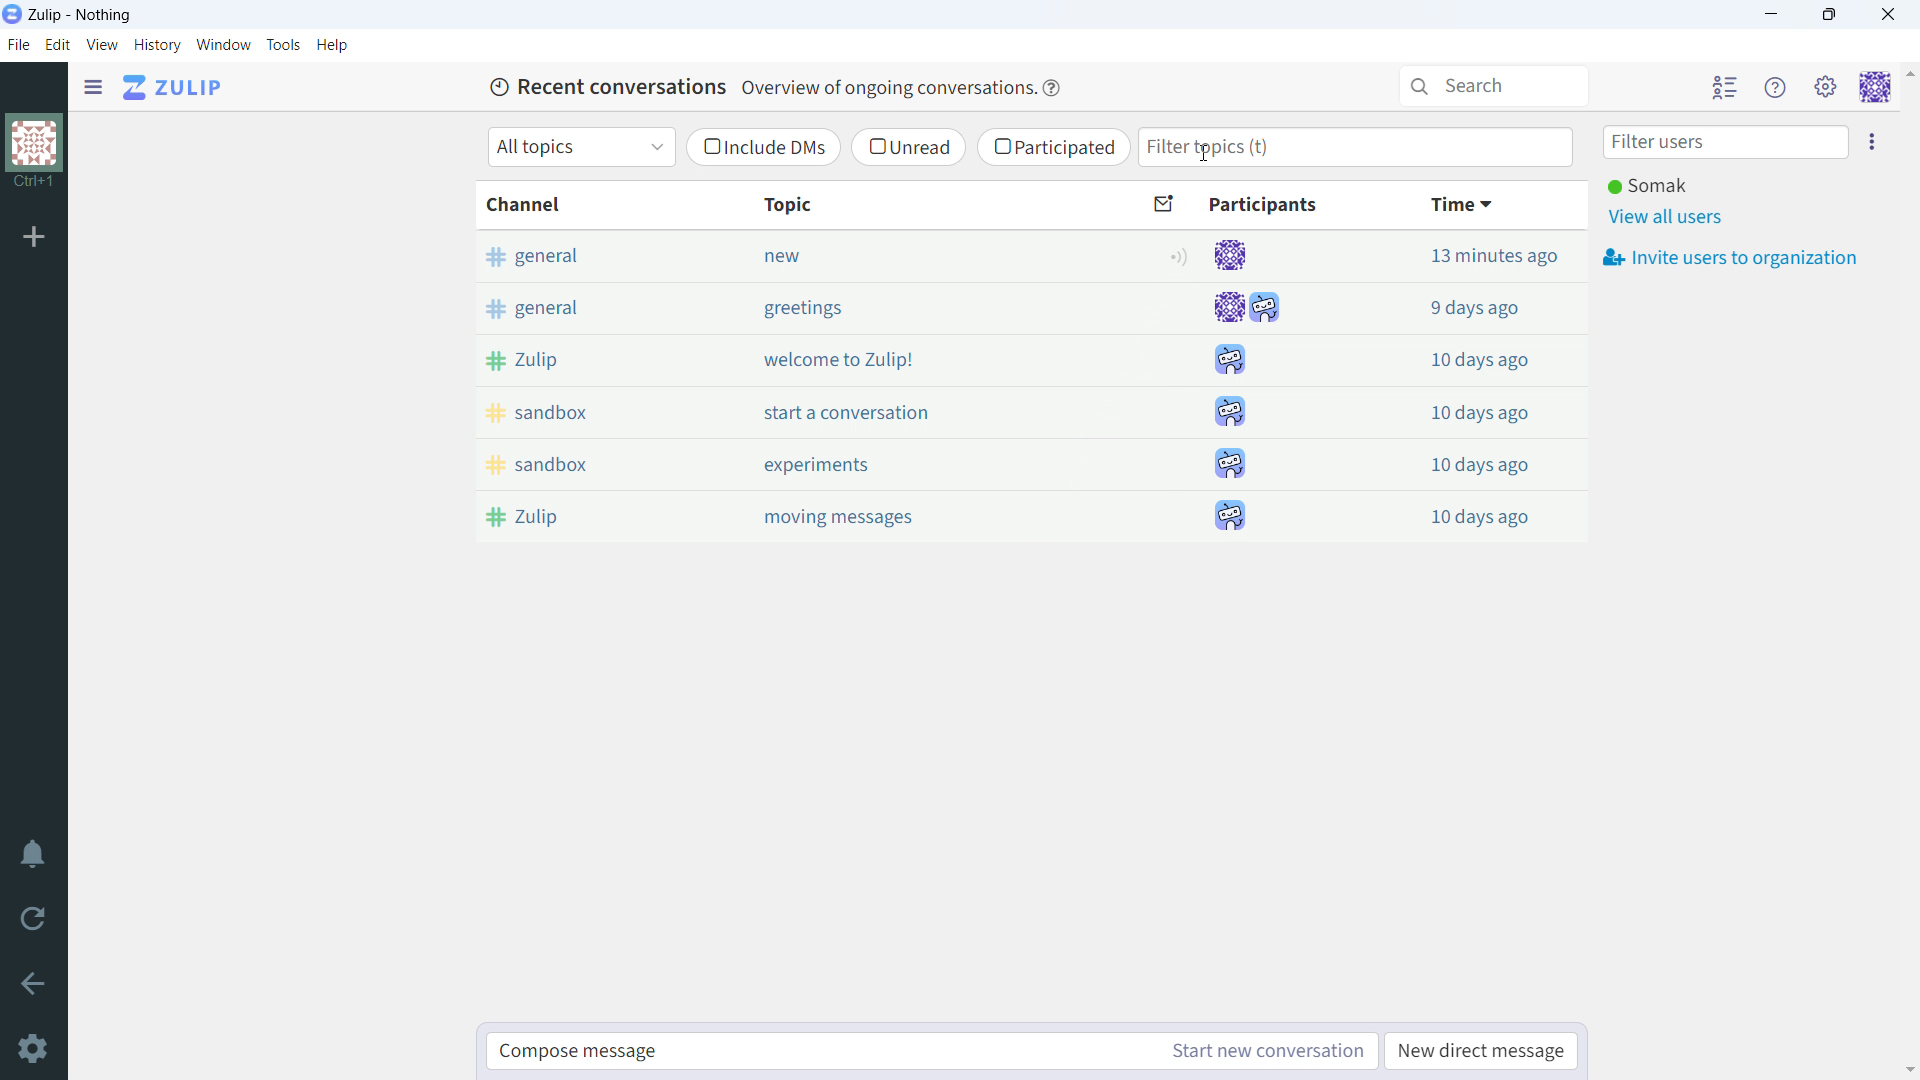 Image resolution: width=1920 pixels, height=1080 pixels. What do you see at coordinates (81, 15) in the screenshot?
I see `title` at bounding box center [81, 15].